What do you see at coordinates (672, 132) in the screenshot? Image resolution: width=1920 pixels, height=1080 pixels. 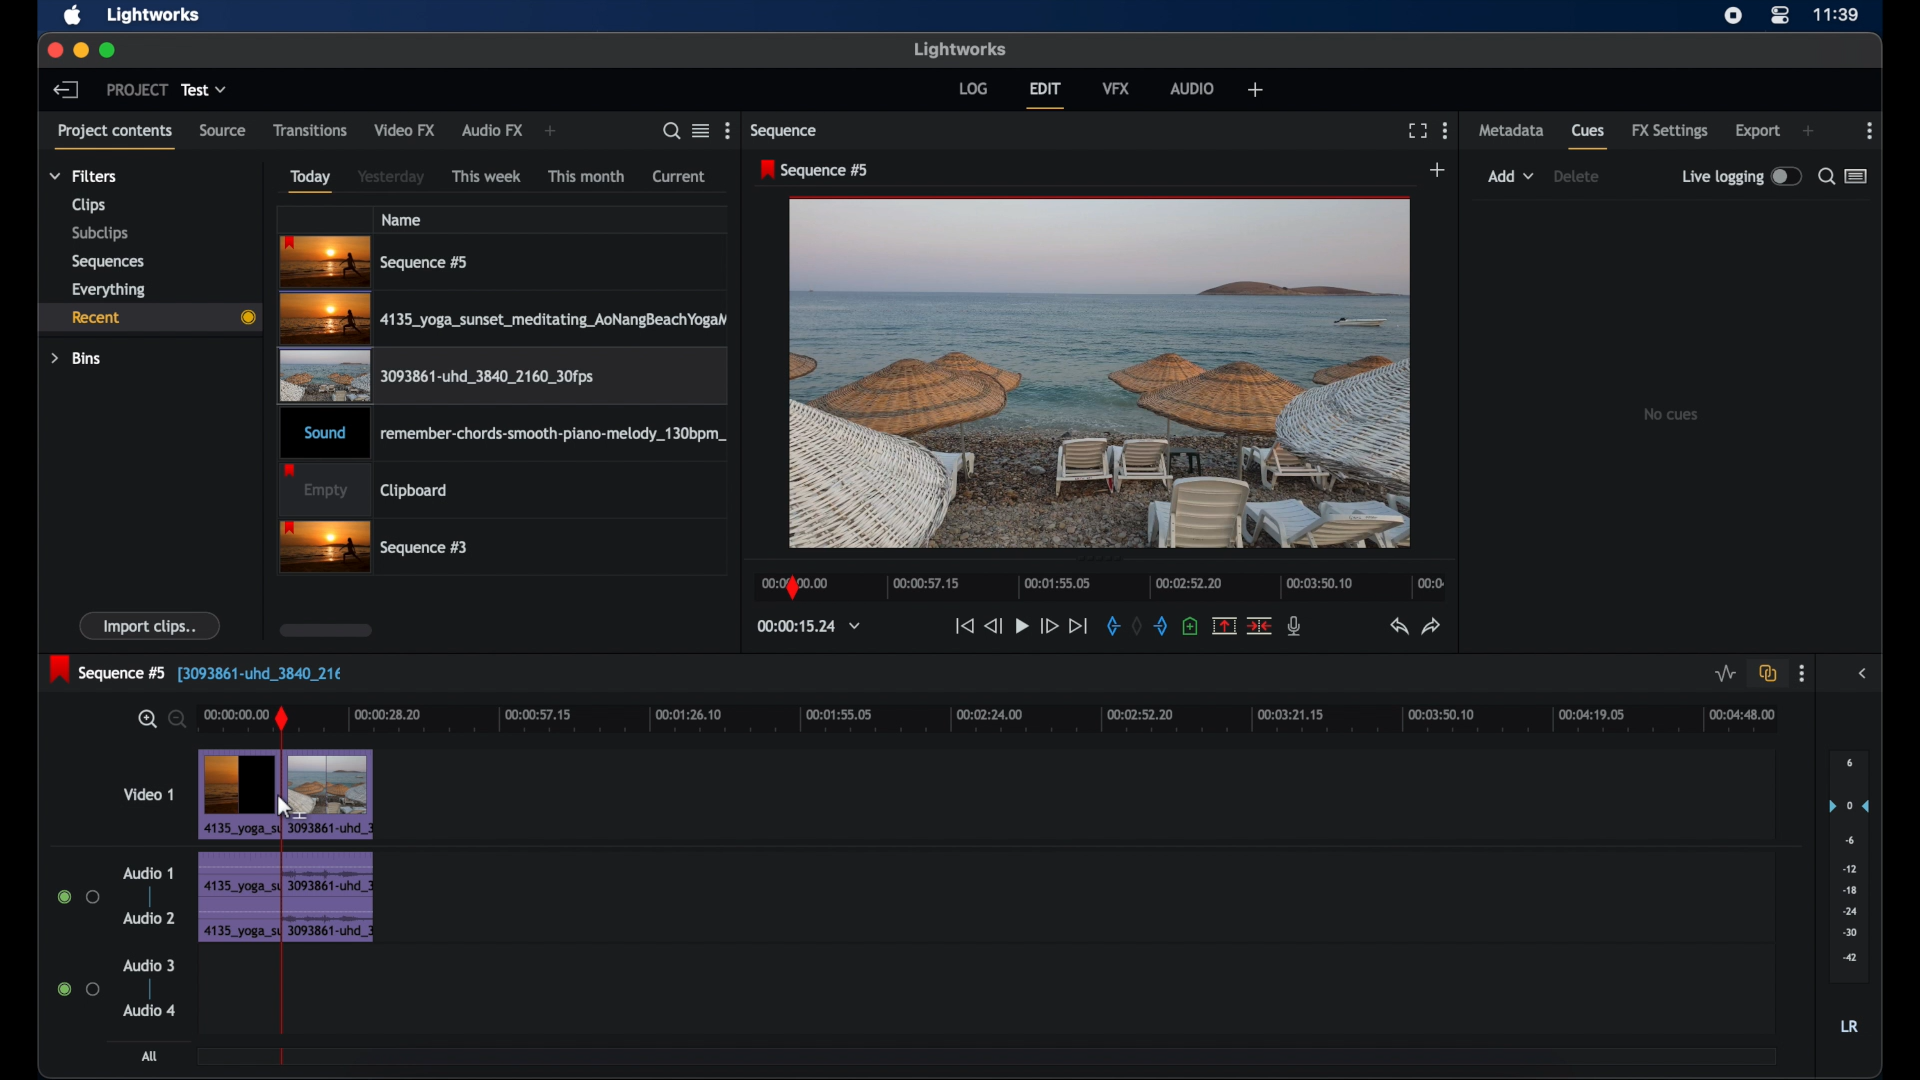 I see `search` at bounding box center [672, 132].